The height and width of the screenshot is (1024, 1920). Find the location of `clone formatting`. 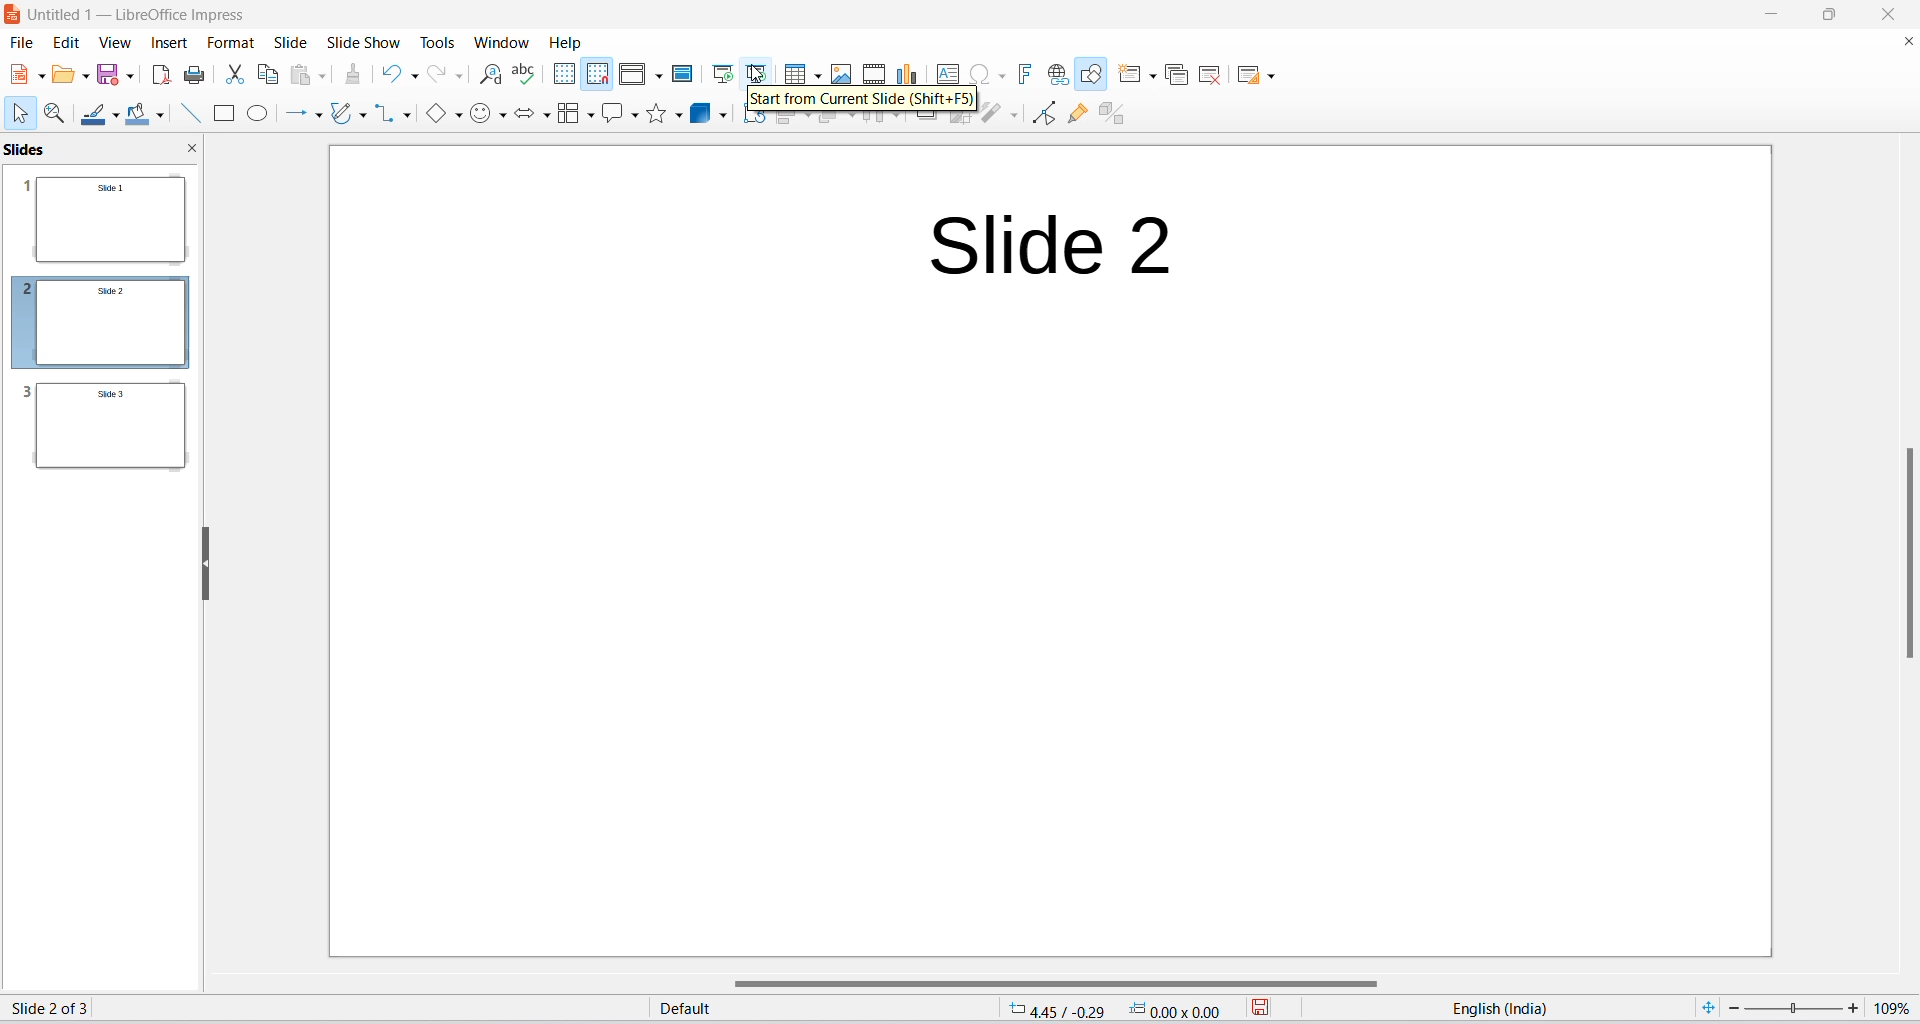

clone formatting is located at coordinates (353, 76).